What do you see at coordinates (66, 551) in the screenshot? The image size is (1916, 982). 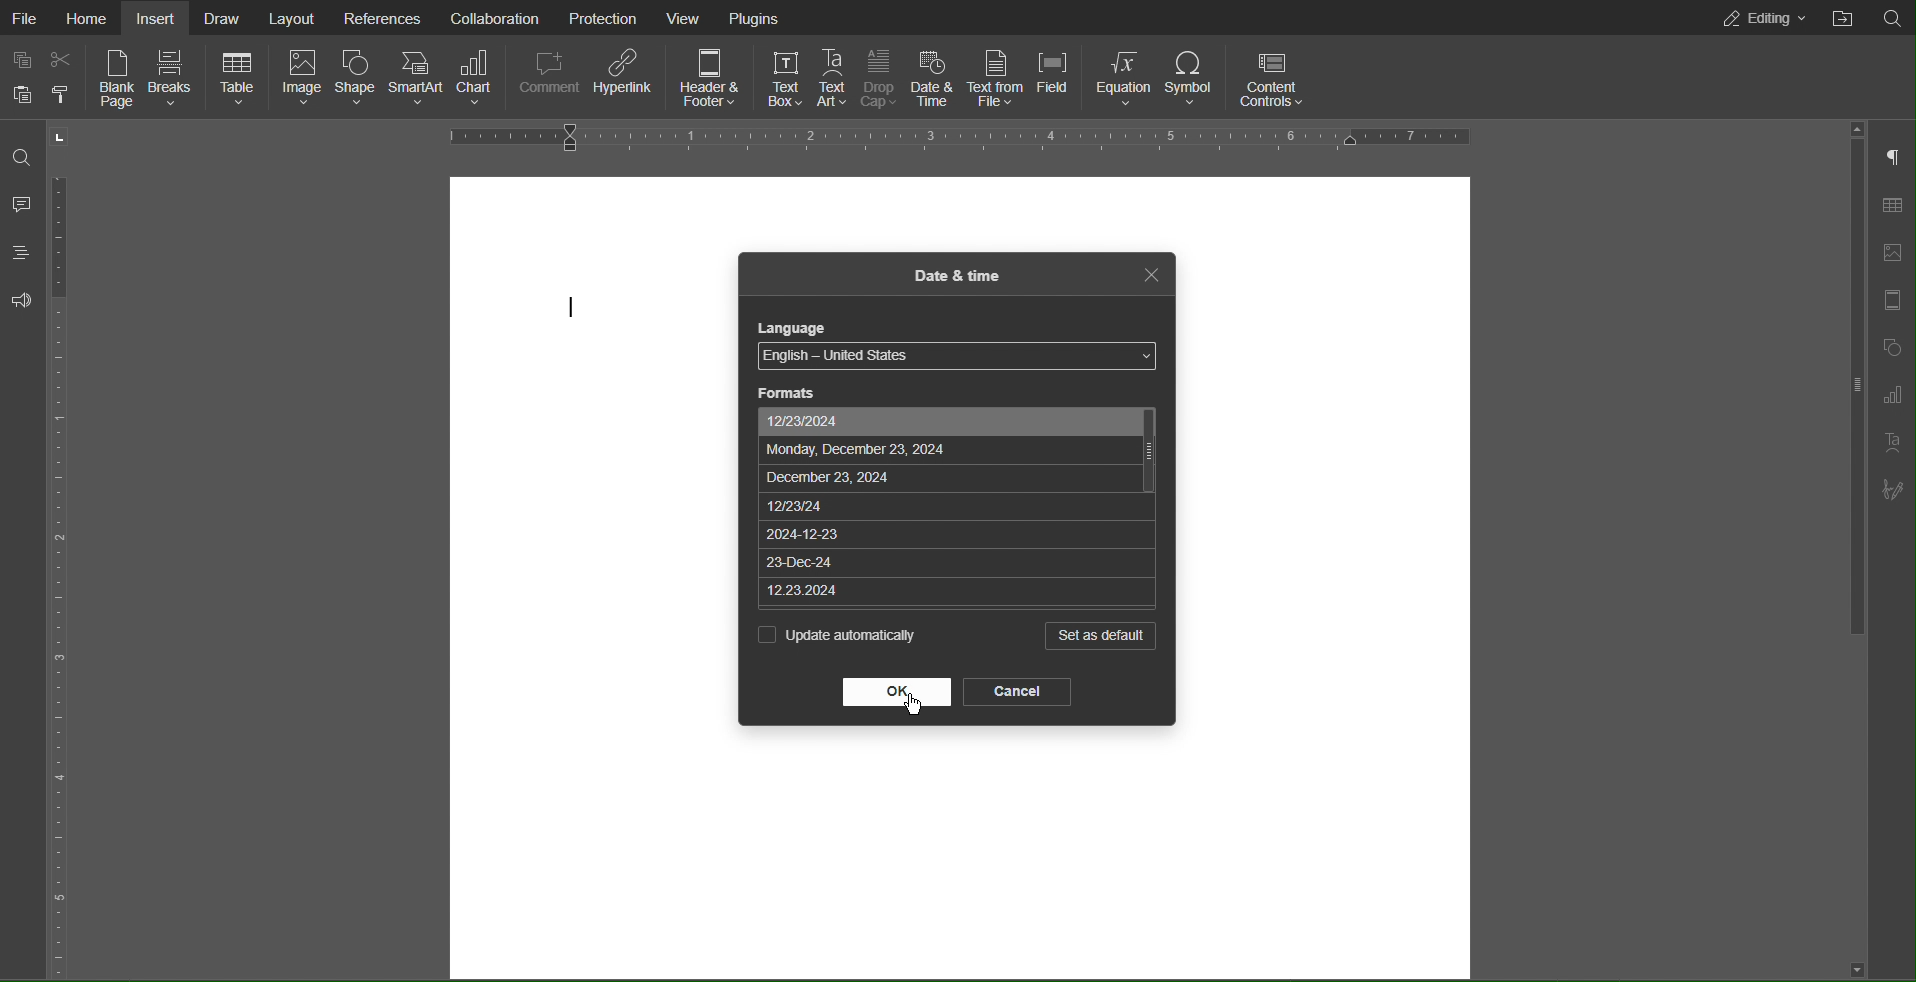 I see `Vertical Ruler` at bounding box center [66, 551].